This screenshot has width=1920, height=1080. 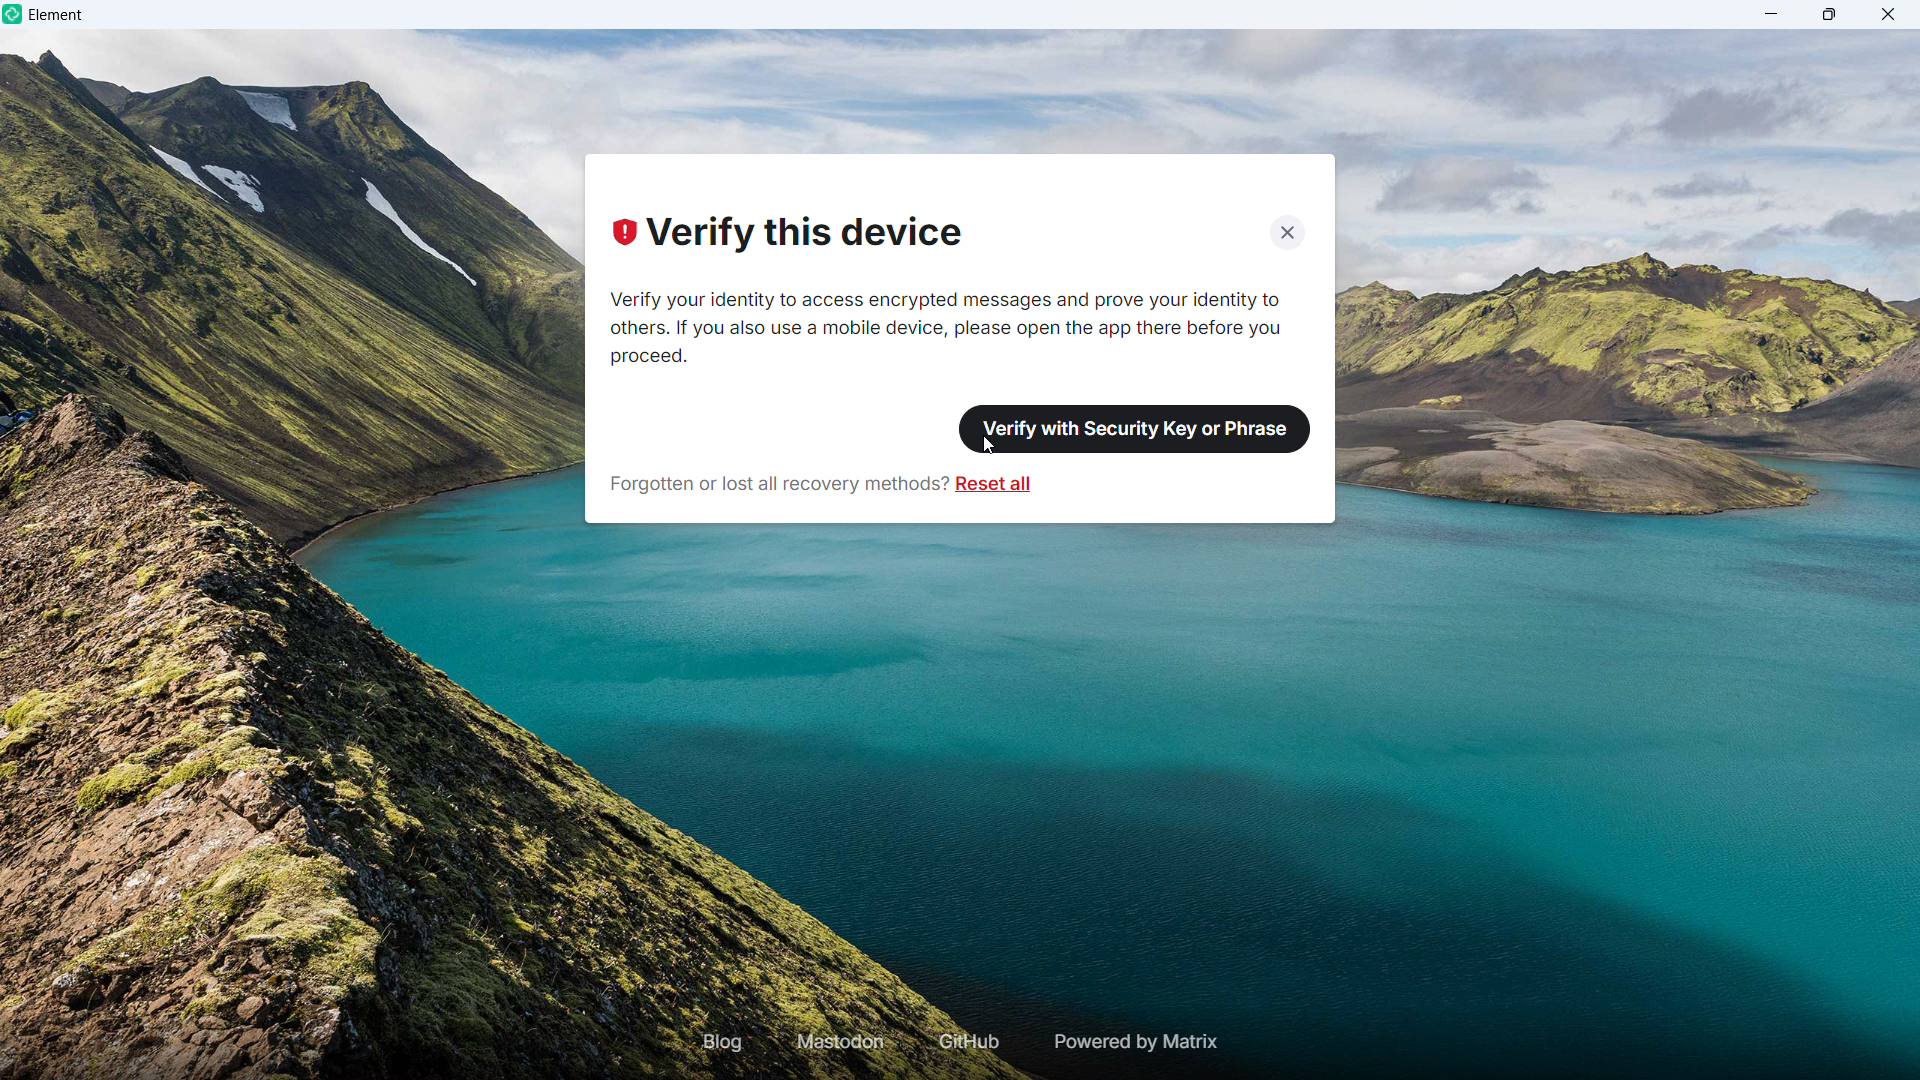 What do you see at coordinates (996, 484) in the screenshot?
I see `Reset all ` at bounding box center [996, 484].